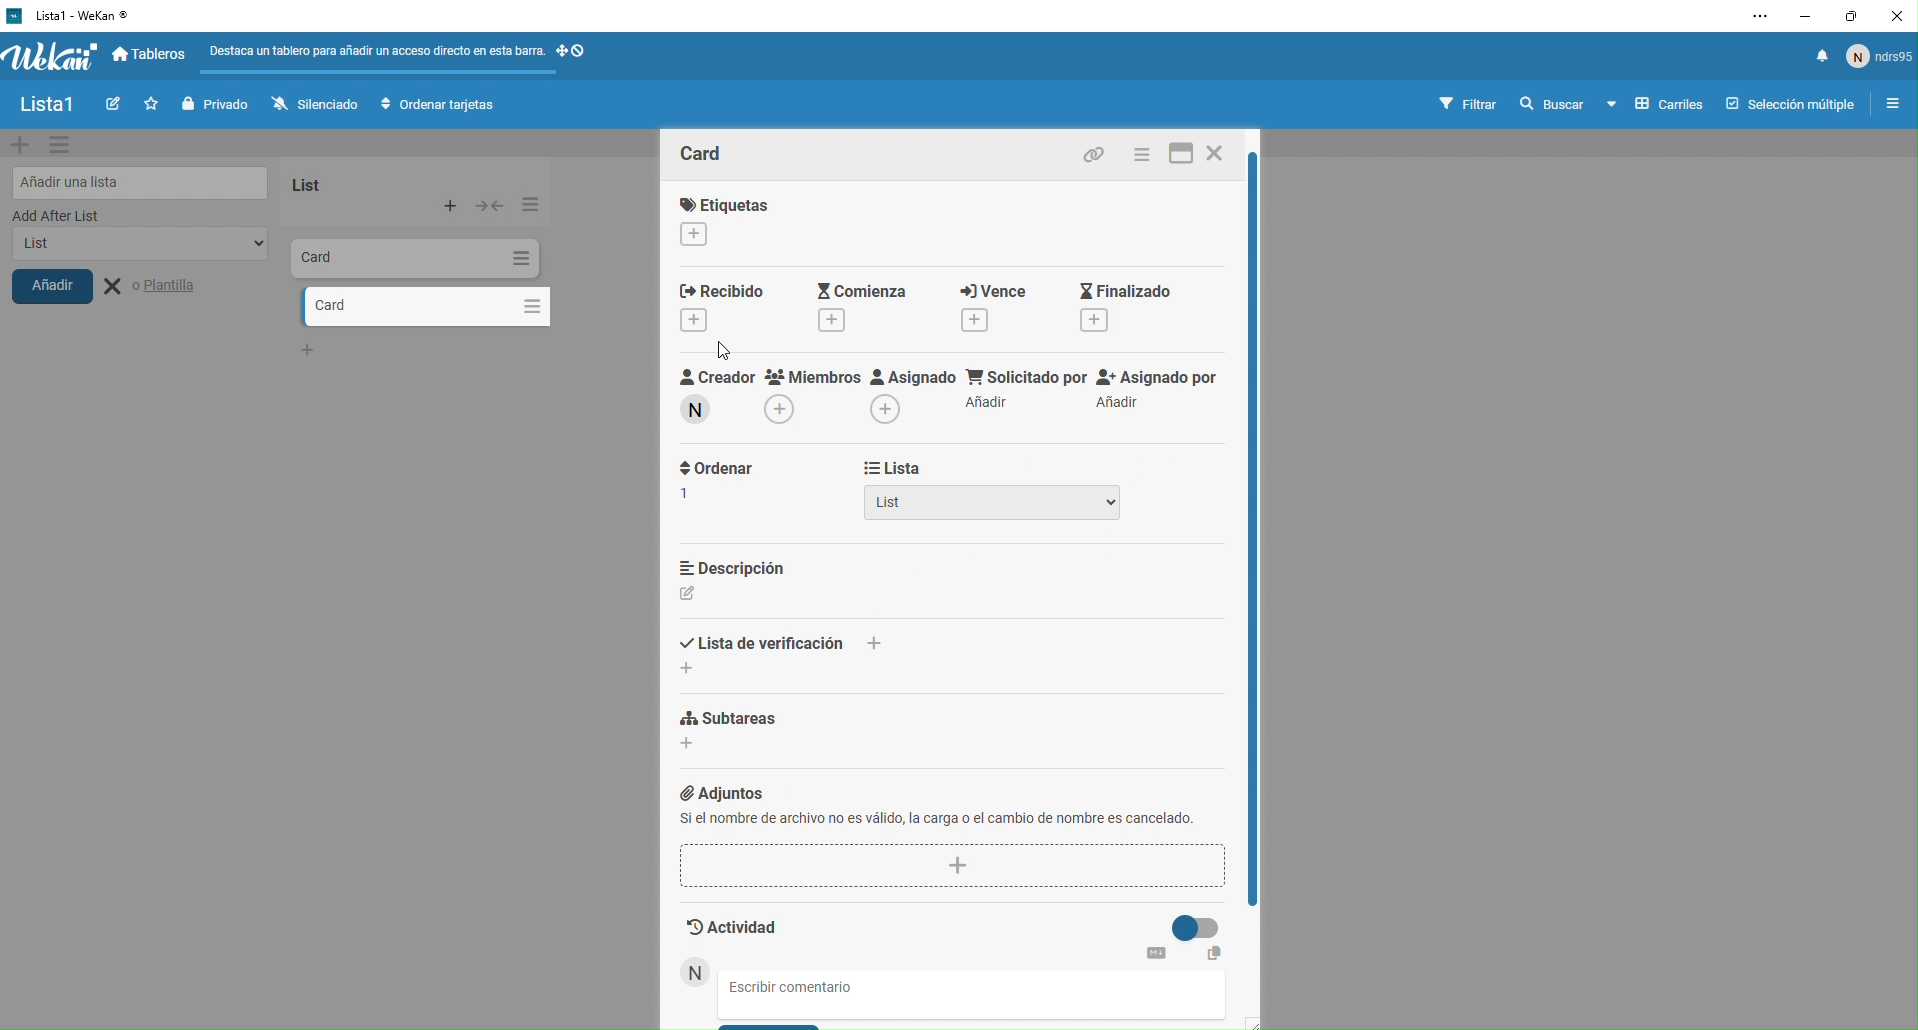 This screenshot has width=1918, height=1030. What do you see at coordinates (368, 256) in the screenshot?
I see `Card` at bounding box center [368, 256].